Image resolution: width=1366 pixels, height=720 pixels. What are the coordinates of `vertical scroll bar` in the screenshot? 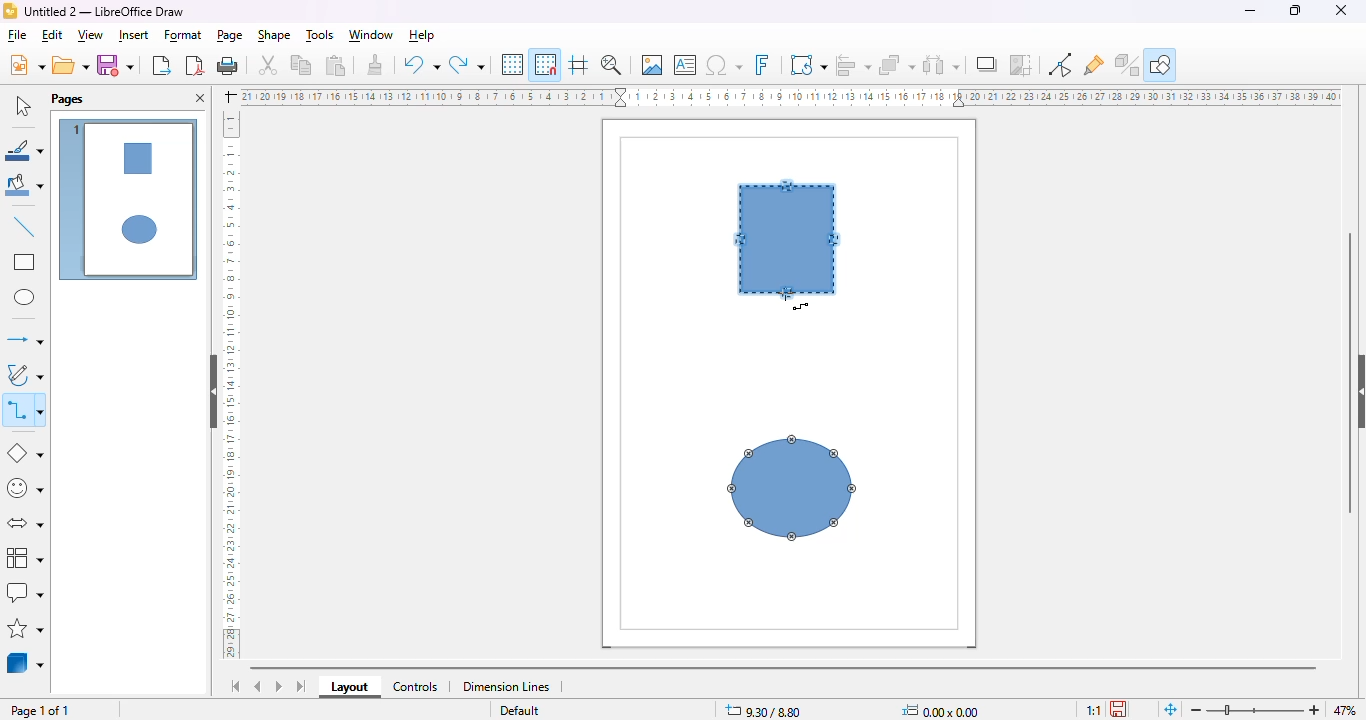 It's located at (1351, 373).